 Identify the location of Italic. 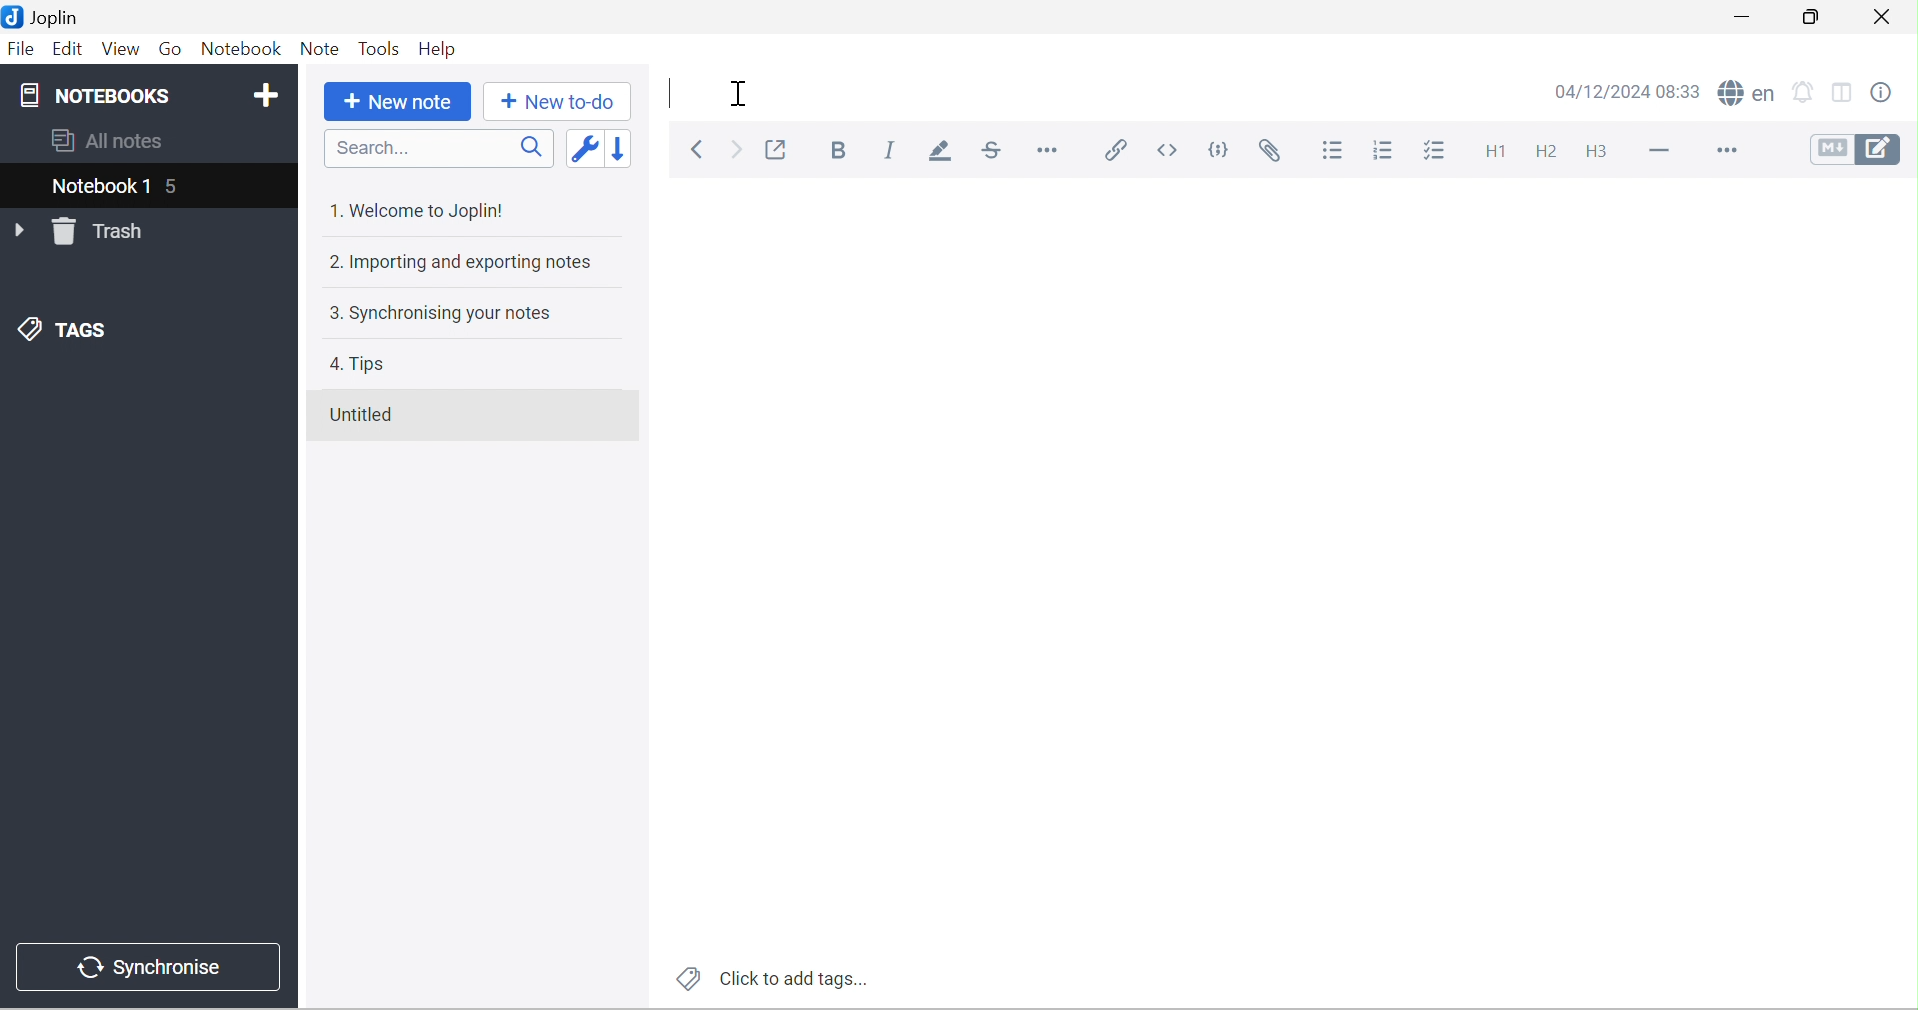
(894, 149).